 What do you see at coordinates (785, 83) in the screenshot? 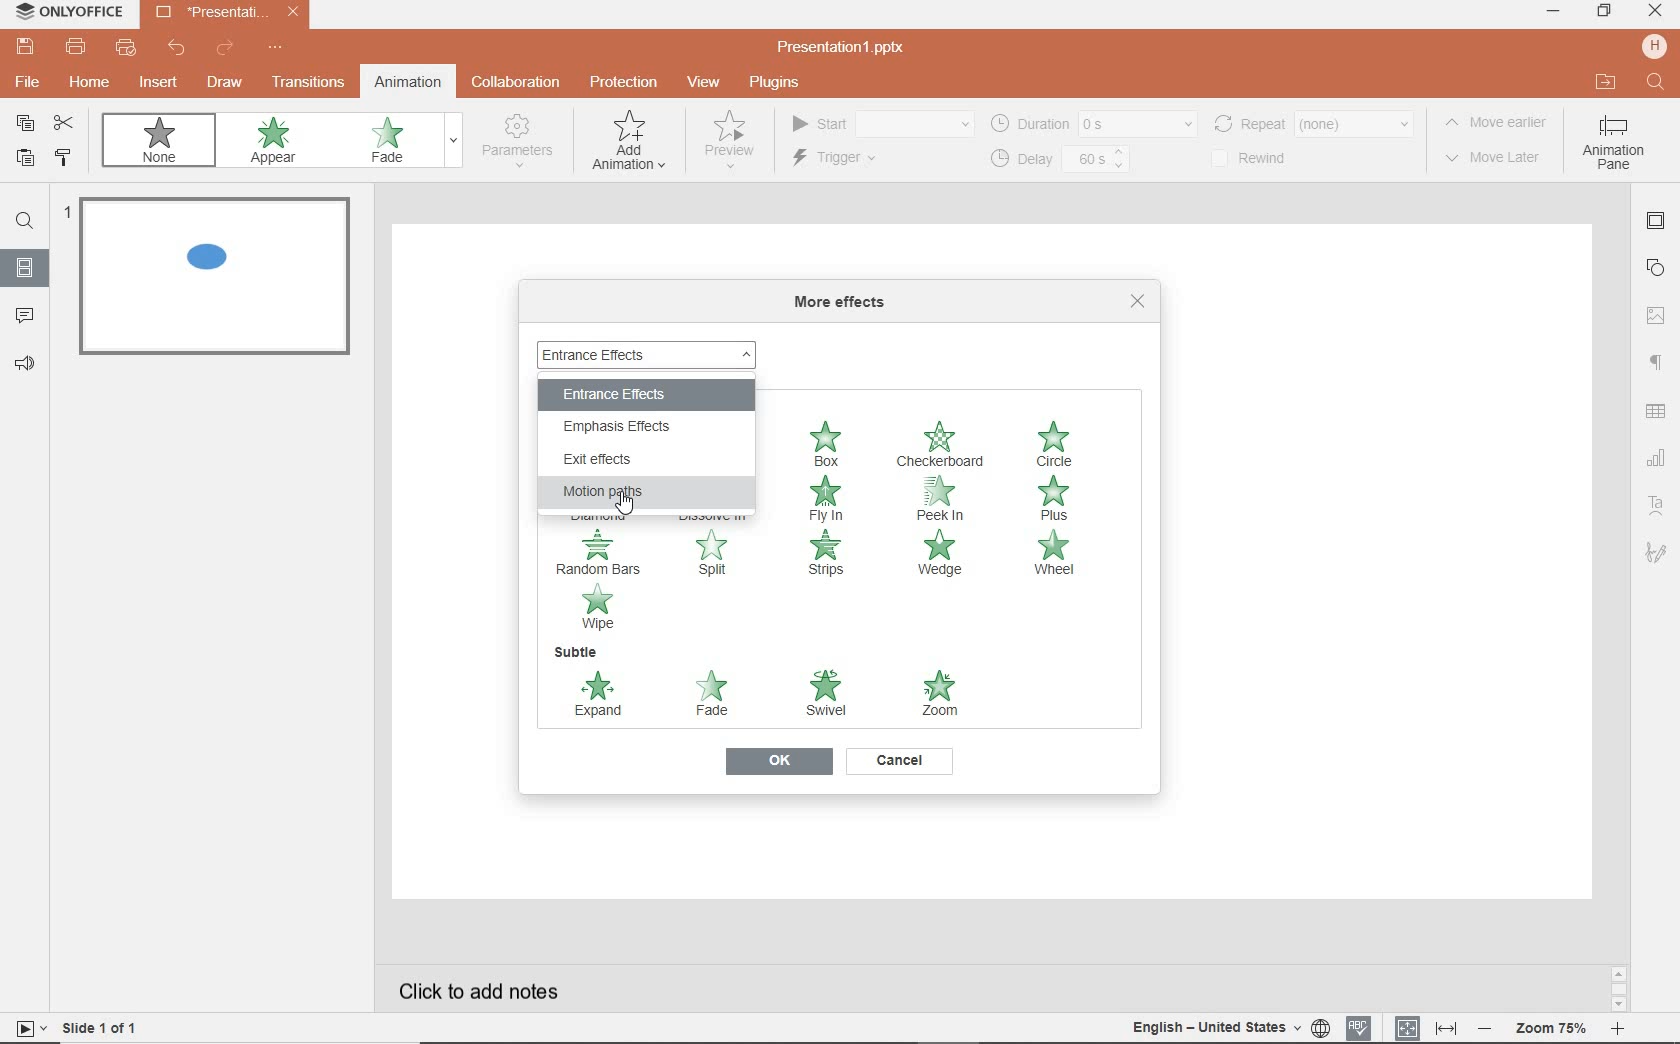
I see `plugins` at bounding box center [785, 83].